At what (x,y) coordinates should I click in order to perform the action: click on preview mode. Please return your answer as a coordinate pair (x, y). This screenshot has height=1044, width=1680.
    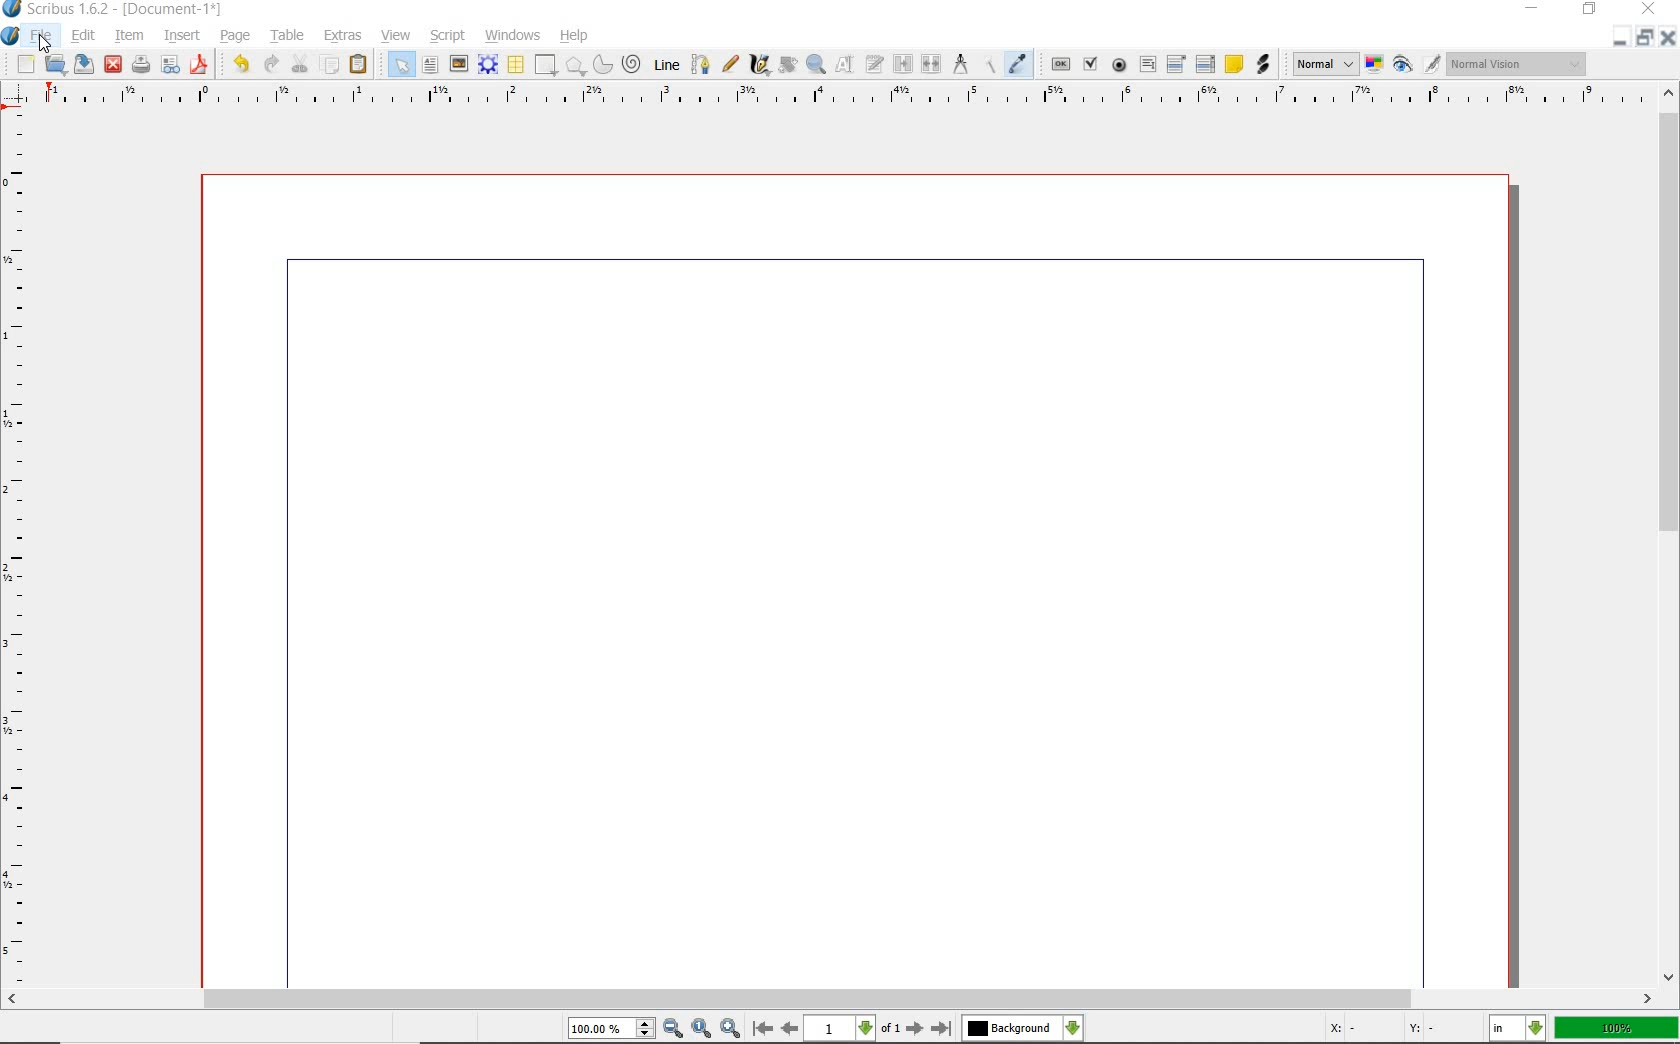
    Looking at the image, I should click on (1415, 64).